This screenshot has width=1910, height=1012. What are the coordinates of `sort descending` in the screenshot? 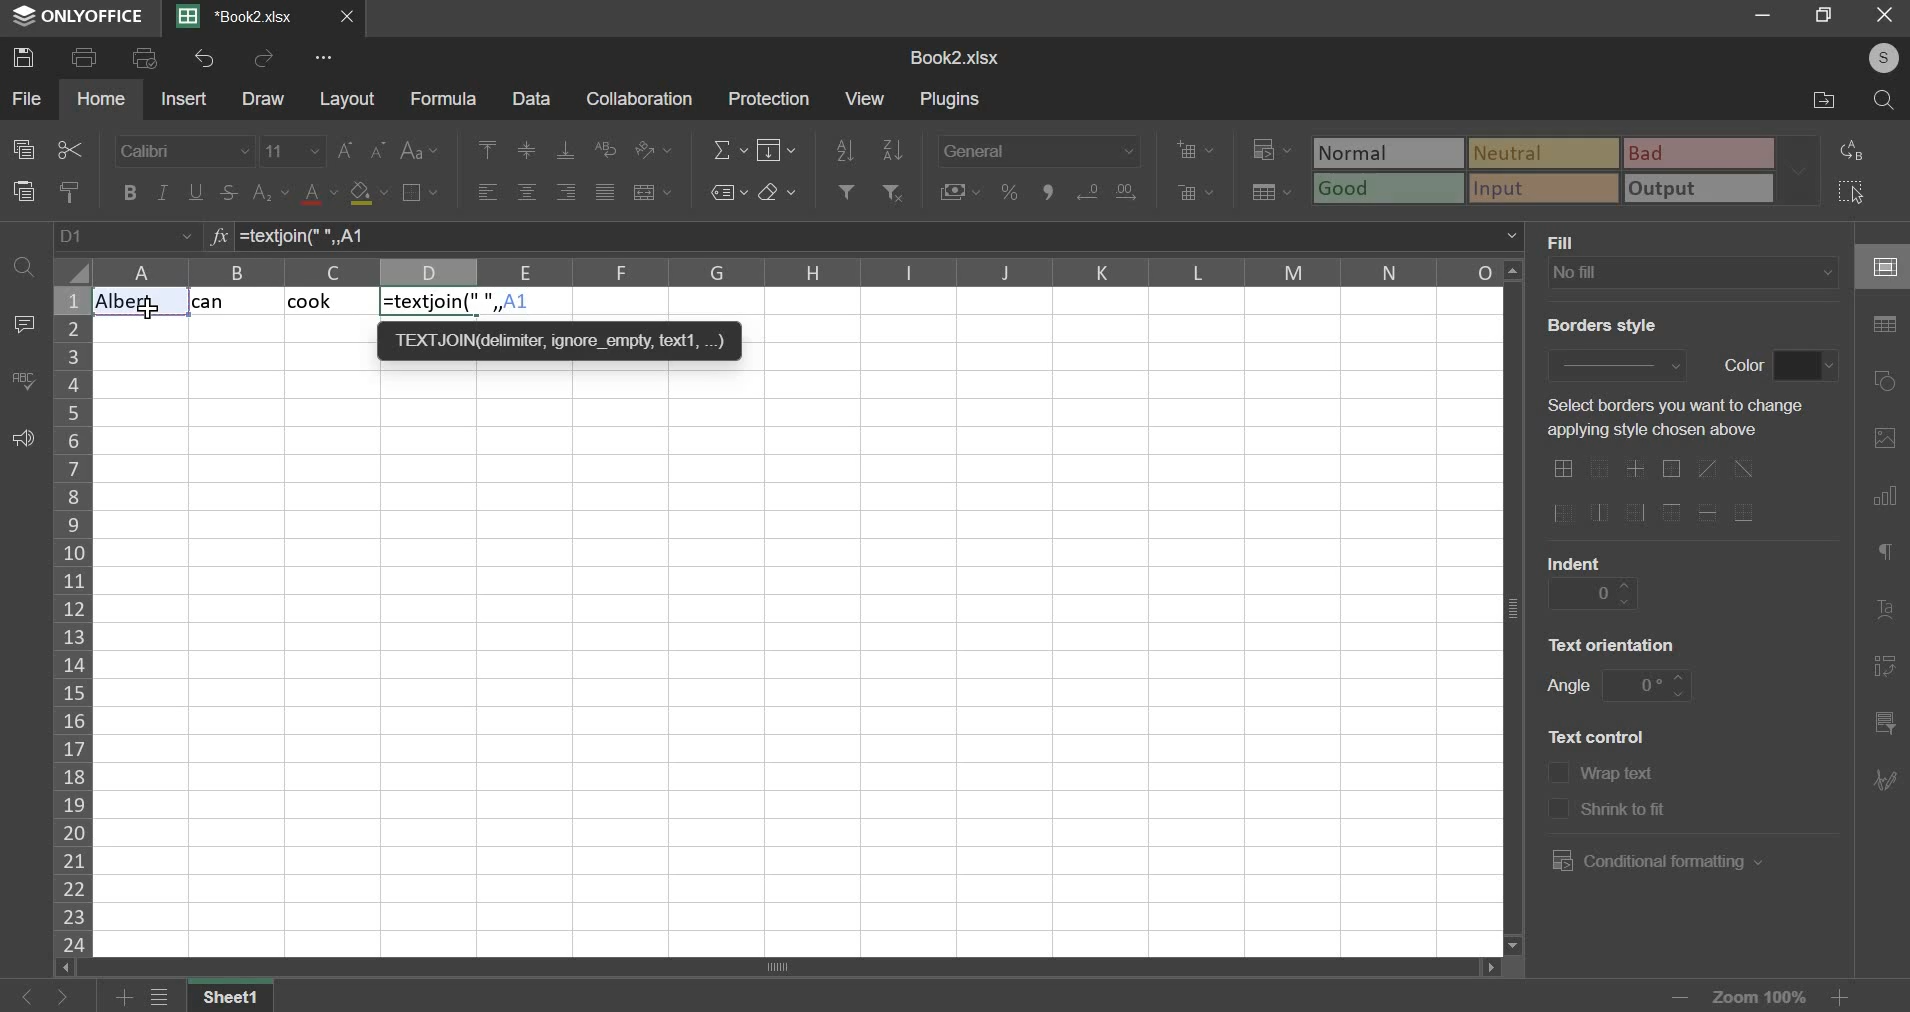 It's located at (892, 149).